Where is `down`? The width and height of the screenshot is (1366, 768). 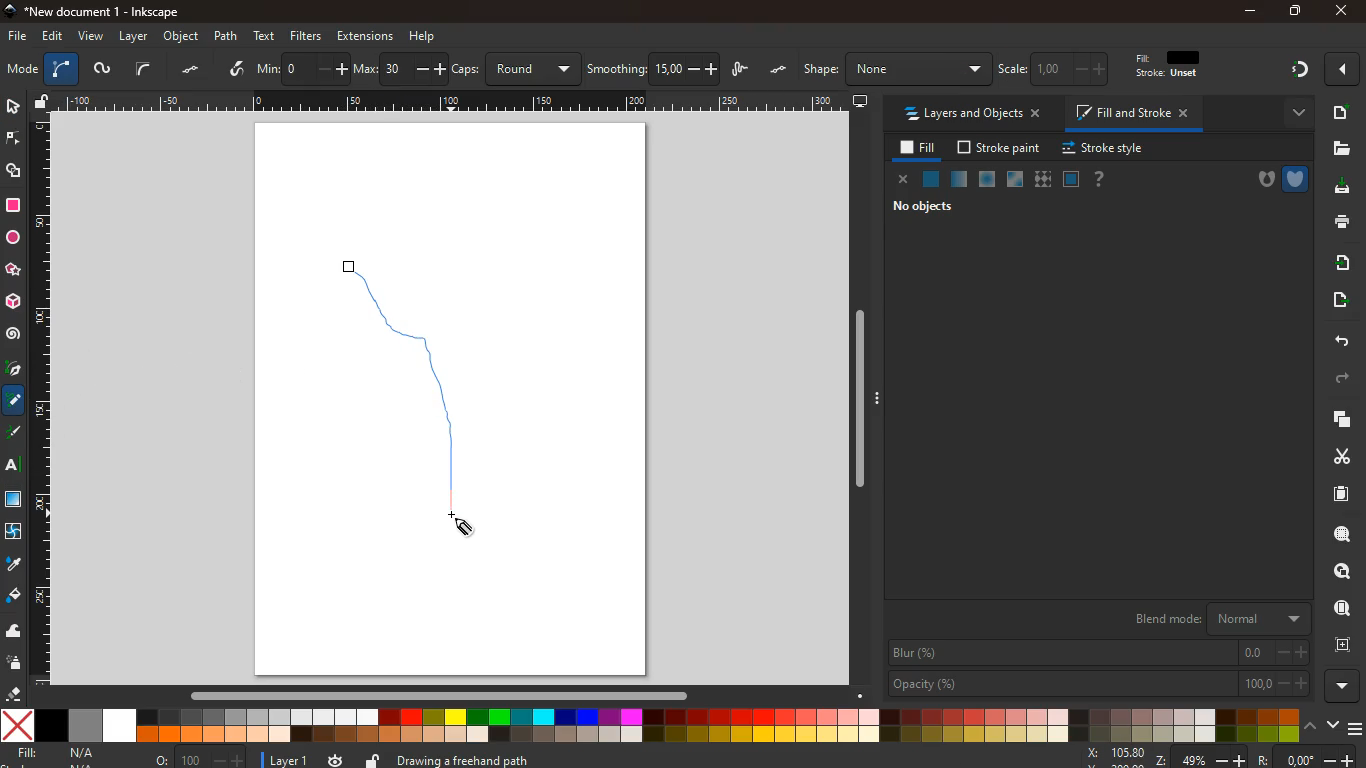
down is located at coordinates (1331, 725).